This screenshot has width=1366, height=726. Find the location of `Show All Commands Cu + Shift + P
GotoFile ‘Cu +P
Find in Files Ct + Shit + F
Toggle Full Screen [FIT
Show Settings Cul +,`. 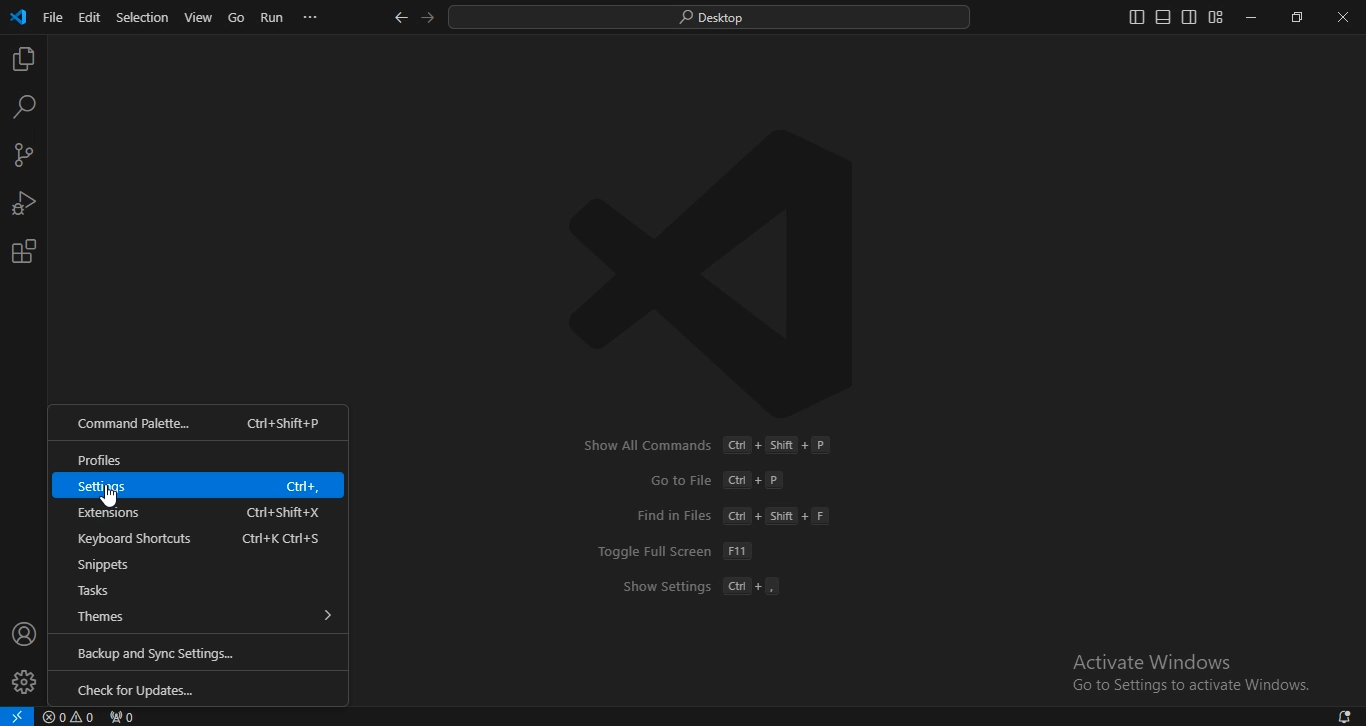

Show All Commands Cu + Shift + P
GotoFile ‘Cu +P
Find in Files Ct + Shit + F
Toggle Full Screen [FIT
Show Settings Cul +, is located at coordinates (701, 518).